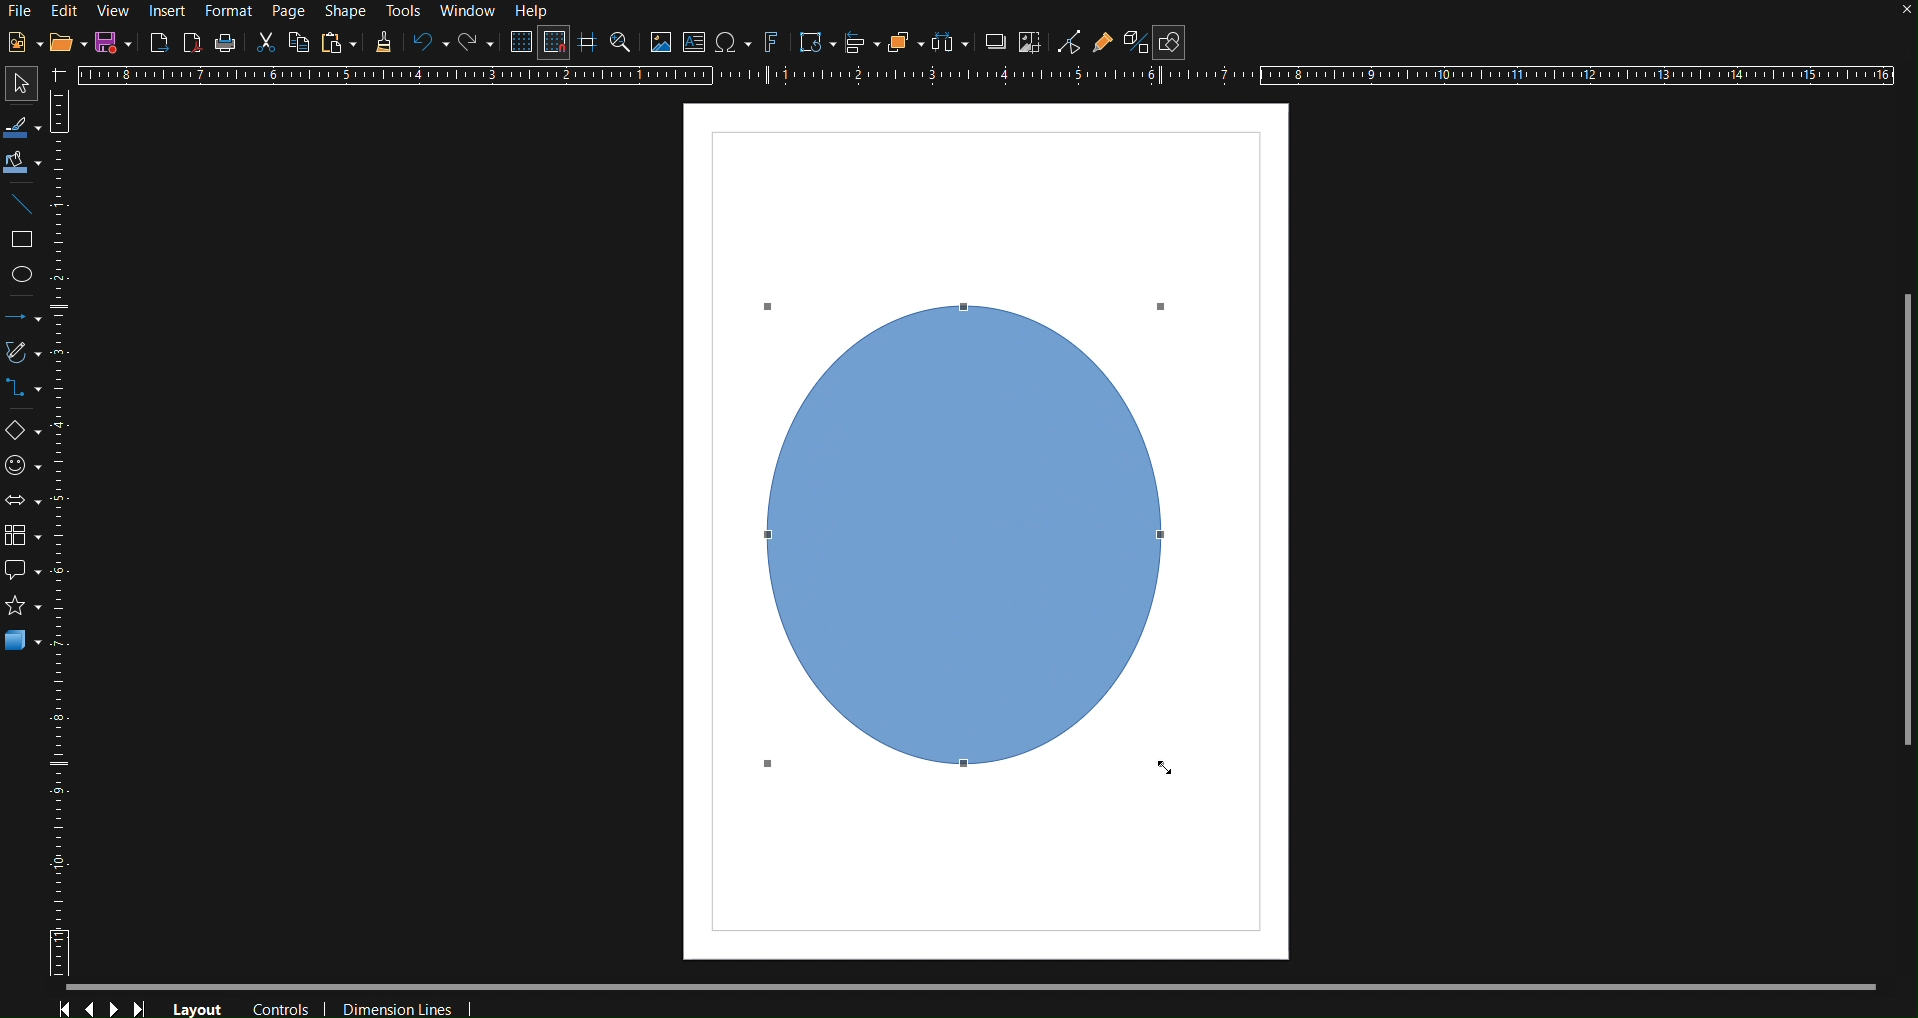  I want to click on Export as PDF, so click(192, 42).